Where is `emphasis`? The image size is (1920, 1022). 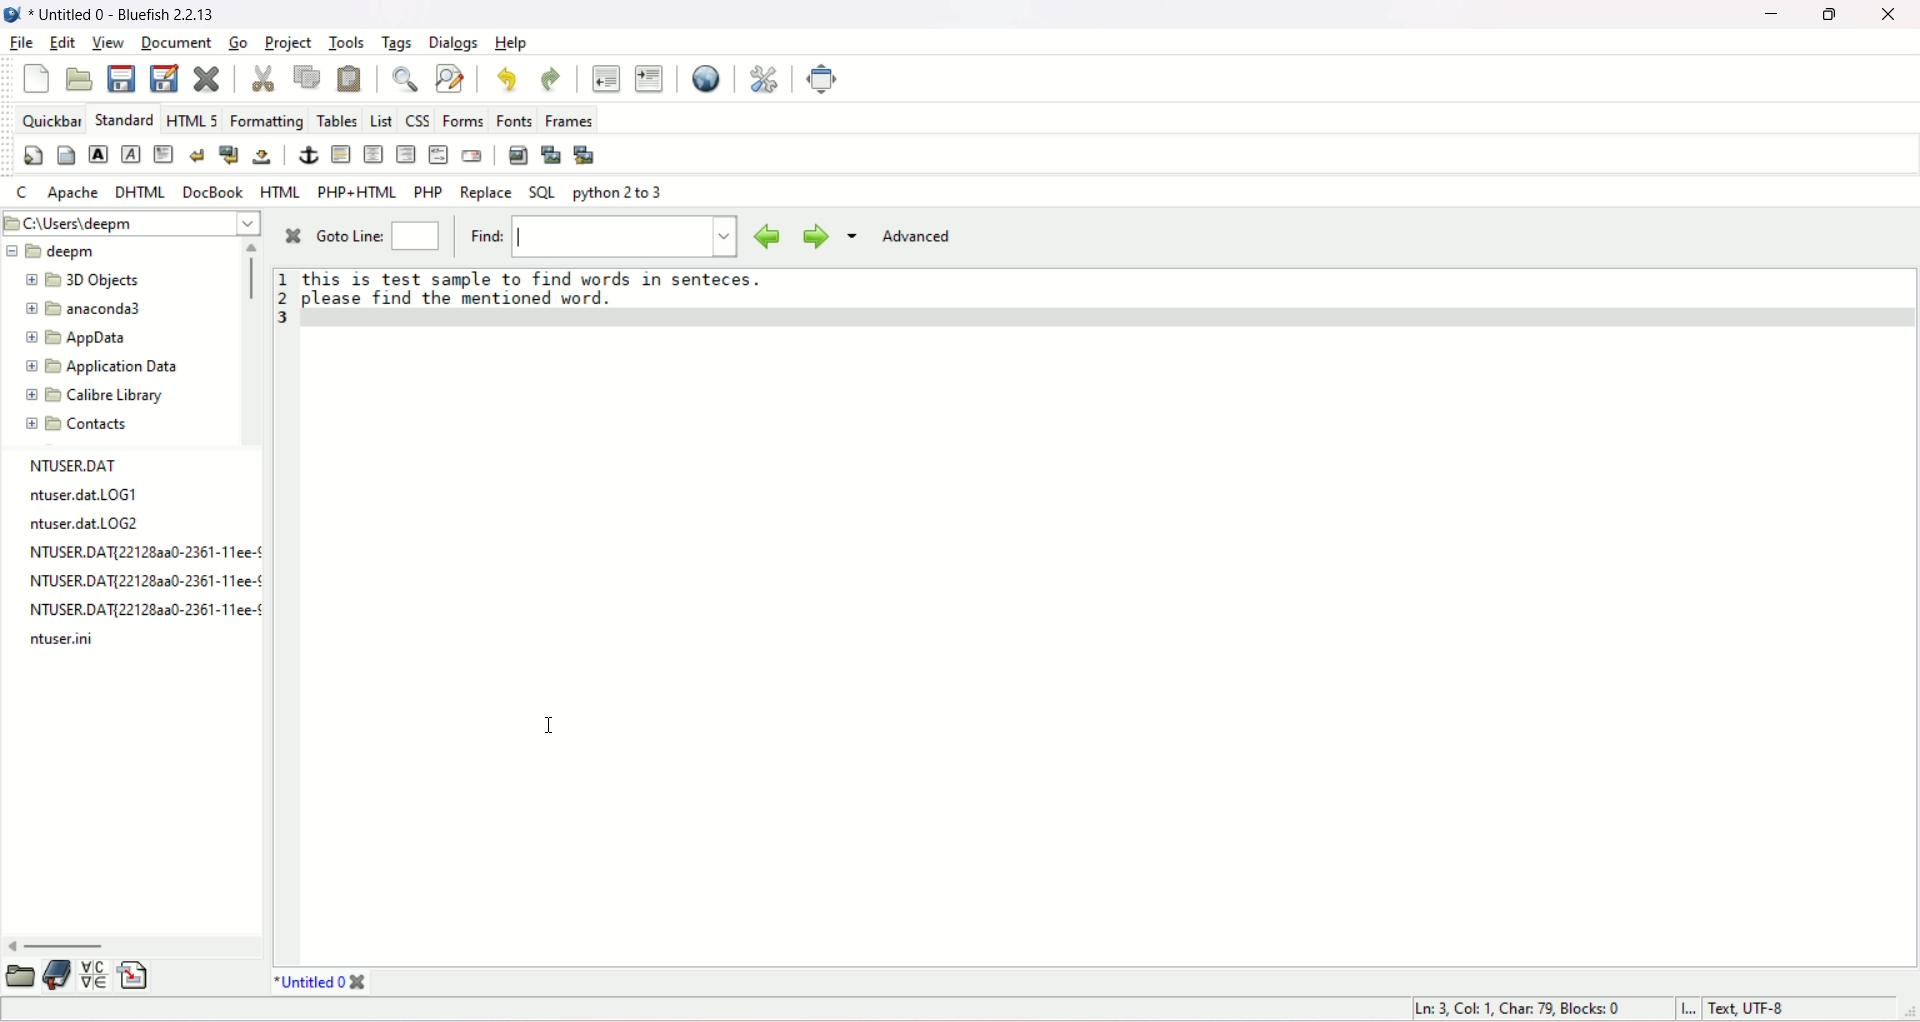
emphasis is located at coordinates (133, 153).